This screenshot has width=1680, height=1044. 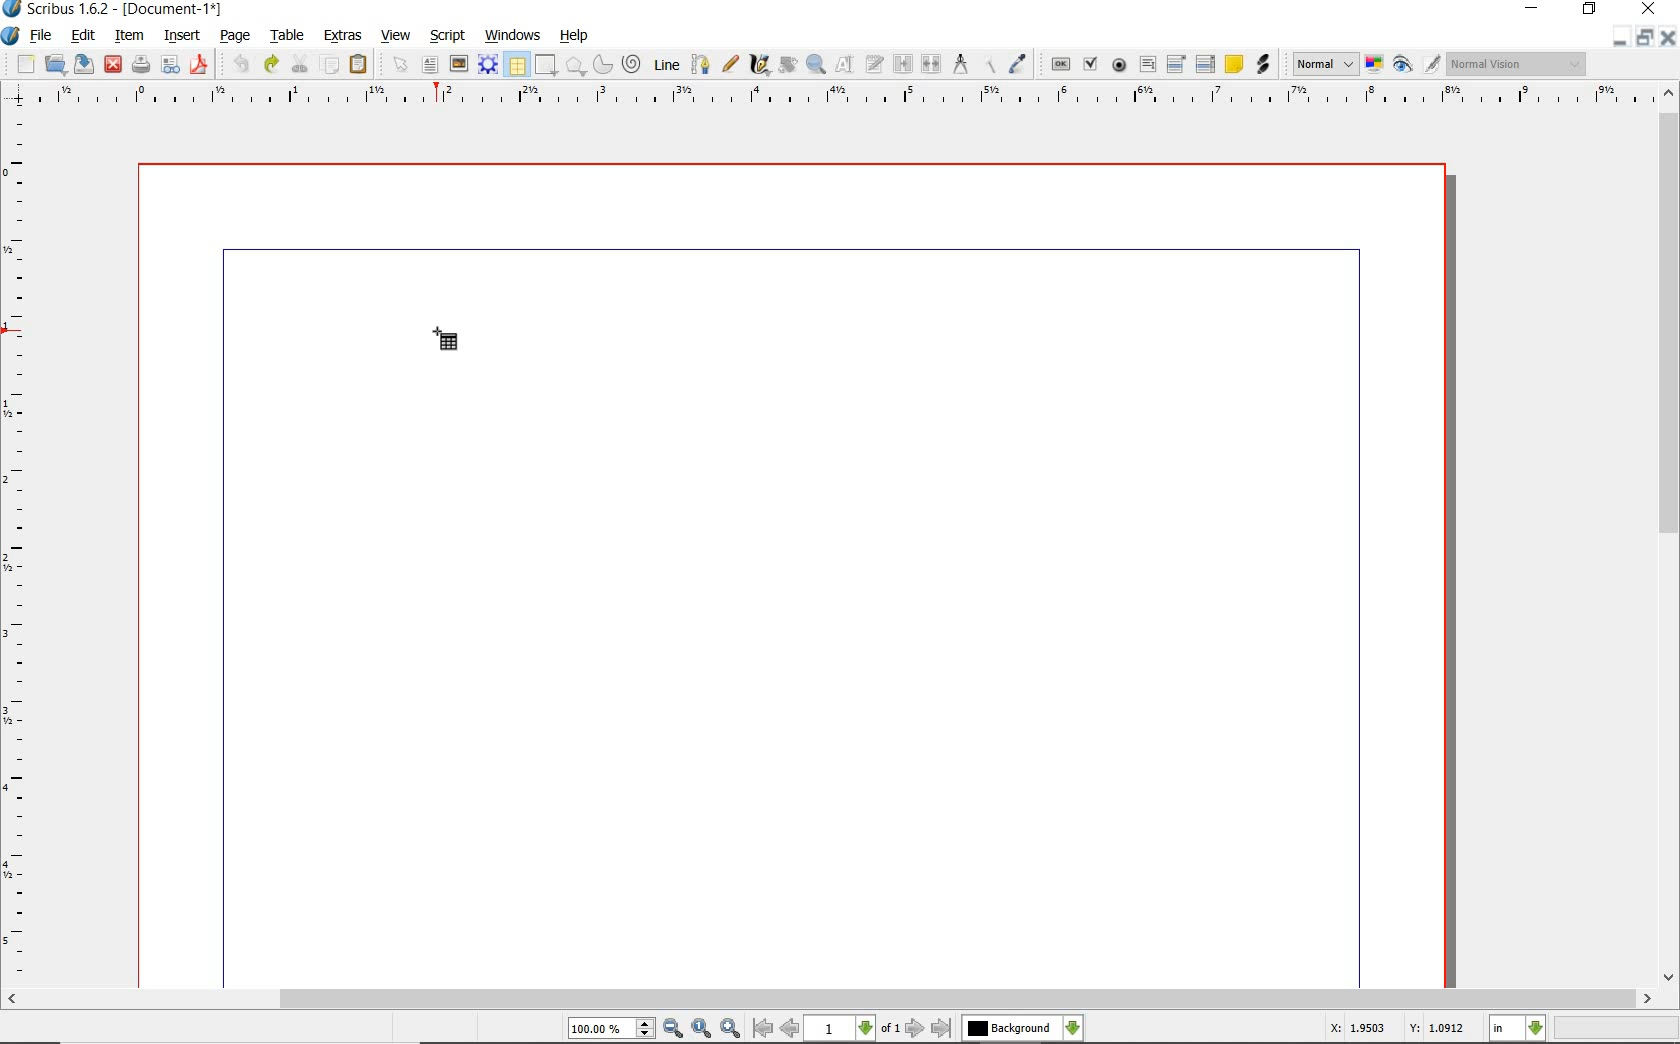 I want to click on file, so click(x=42, y=37).